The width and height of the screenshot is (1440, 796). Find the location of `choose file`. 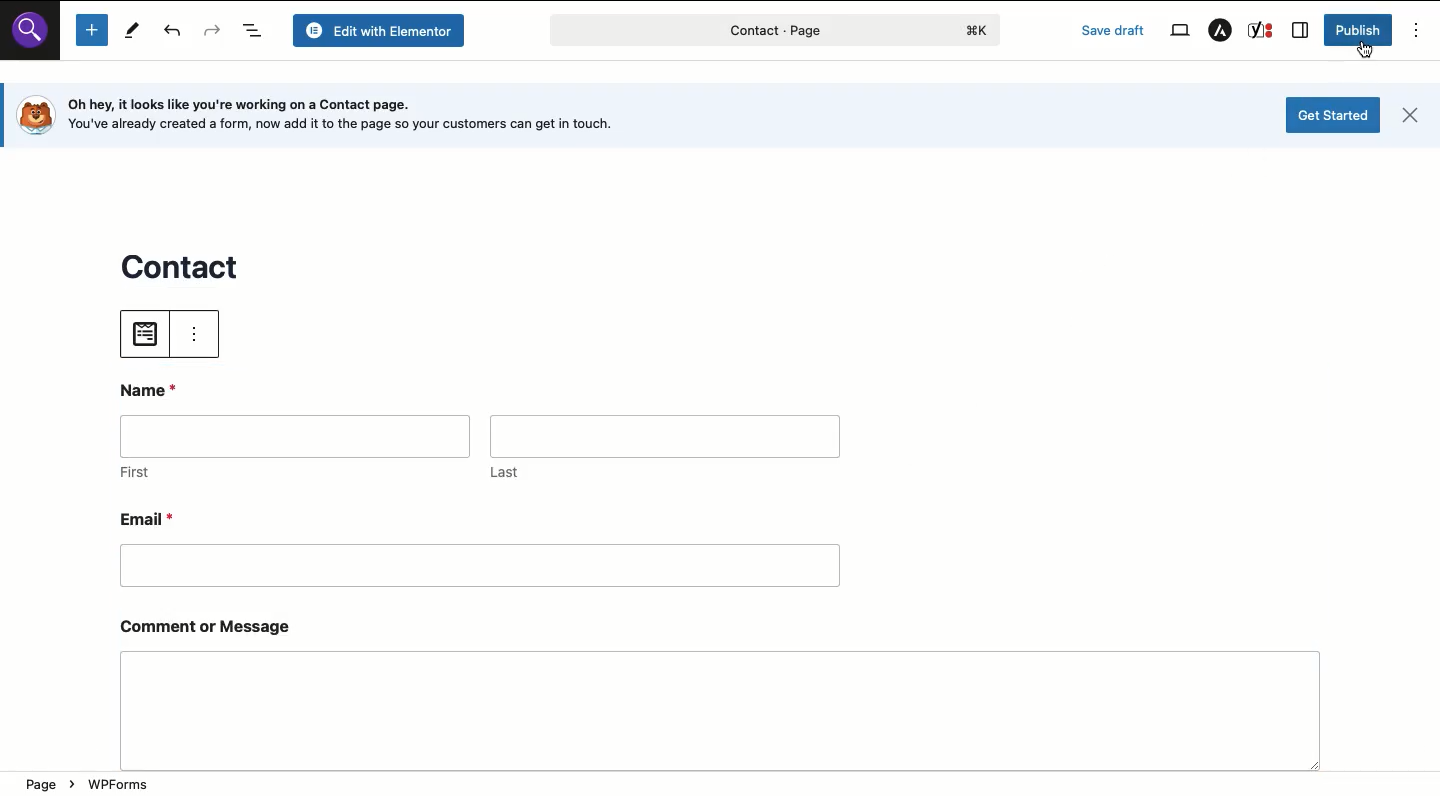

choose file is located at coordinates (143, 338).